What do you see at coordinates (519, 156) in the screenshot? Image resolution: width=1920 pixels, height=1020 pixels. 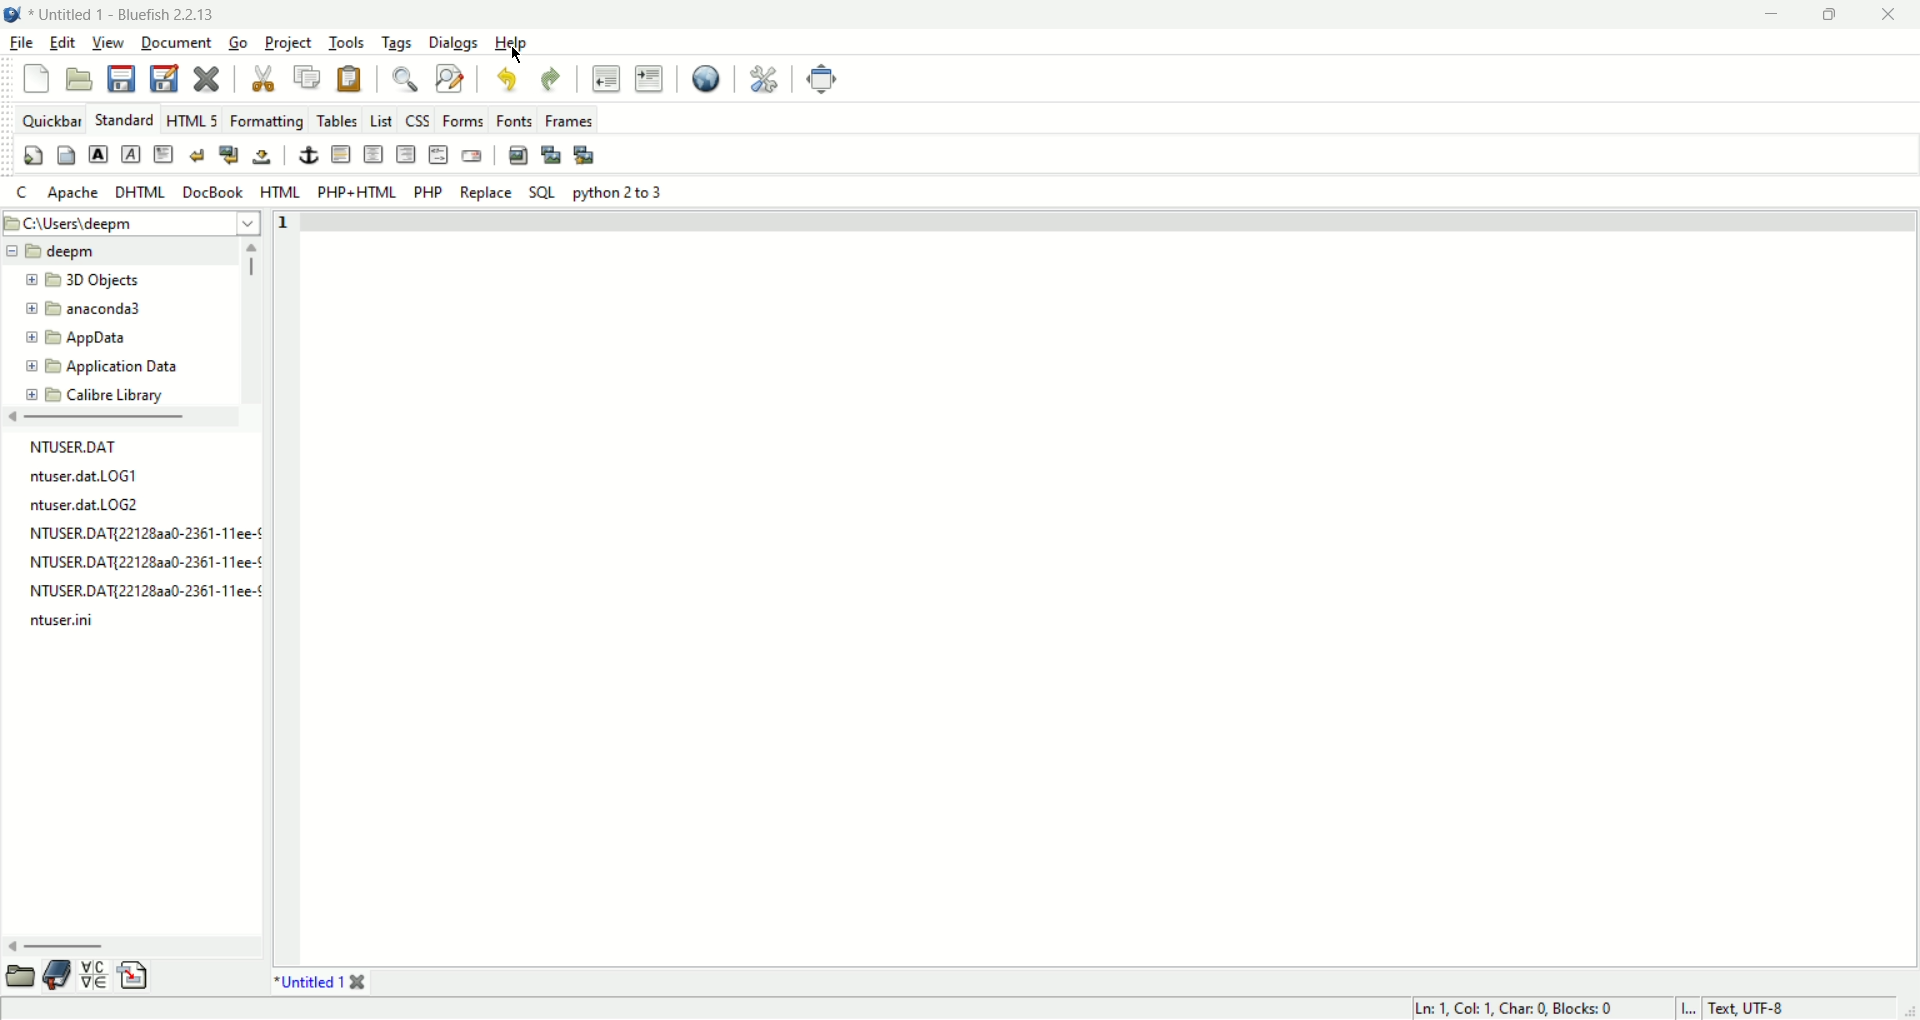 I see `insert image` at bounding box center [519, 156].